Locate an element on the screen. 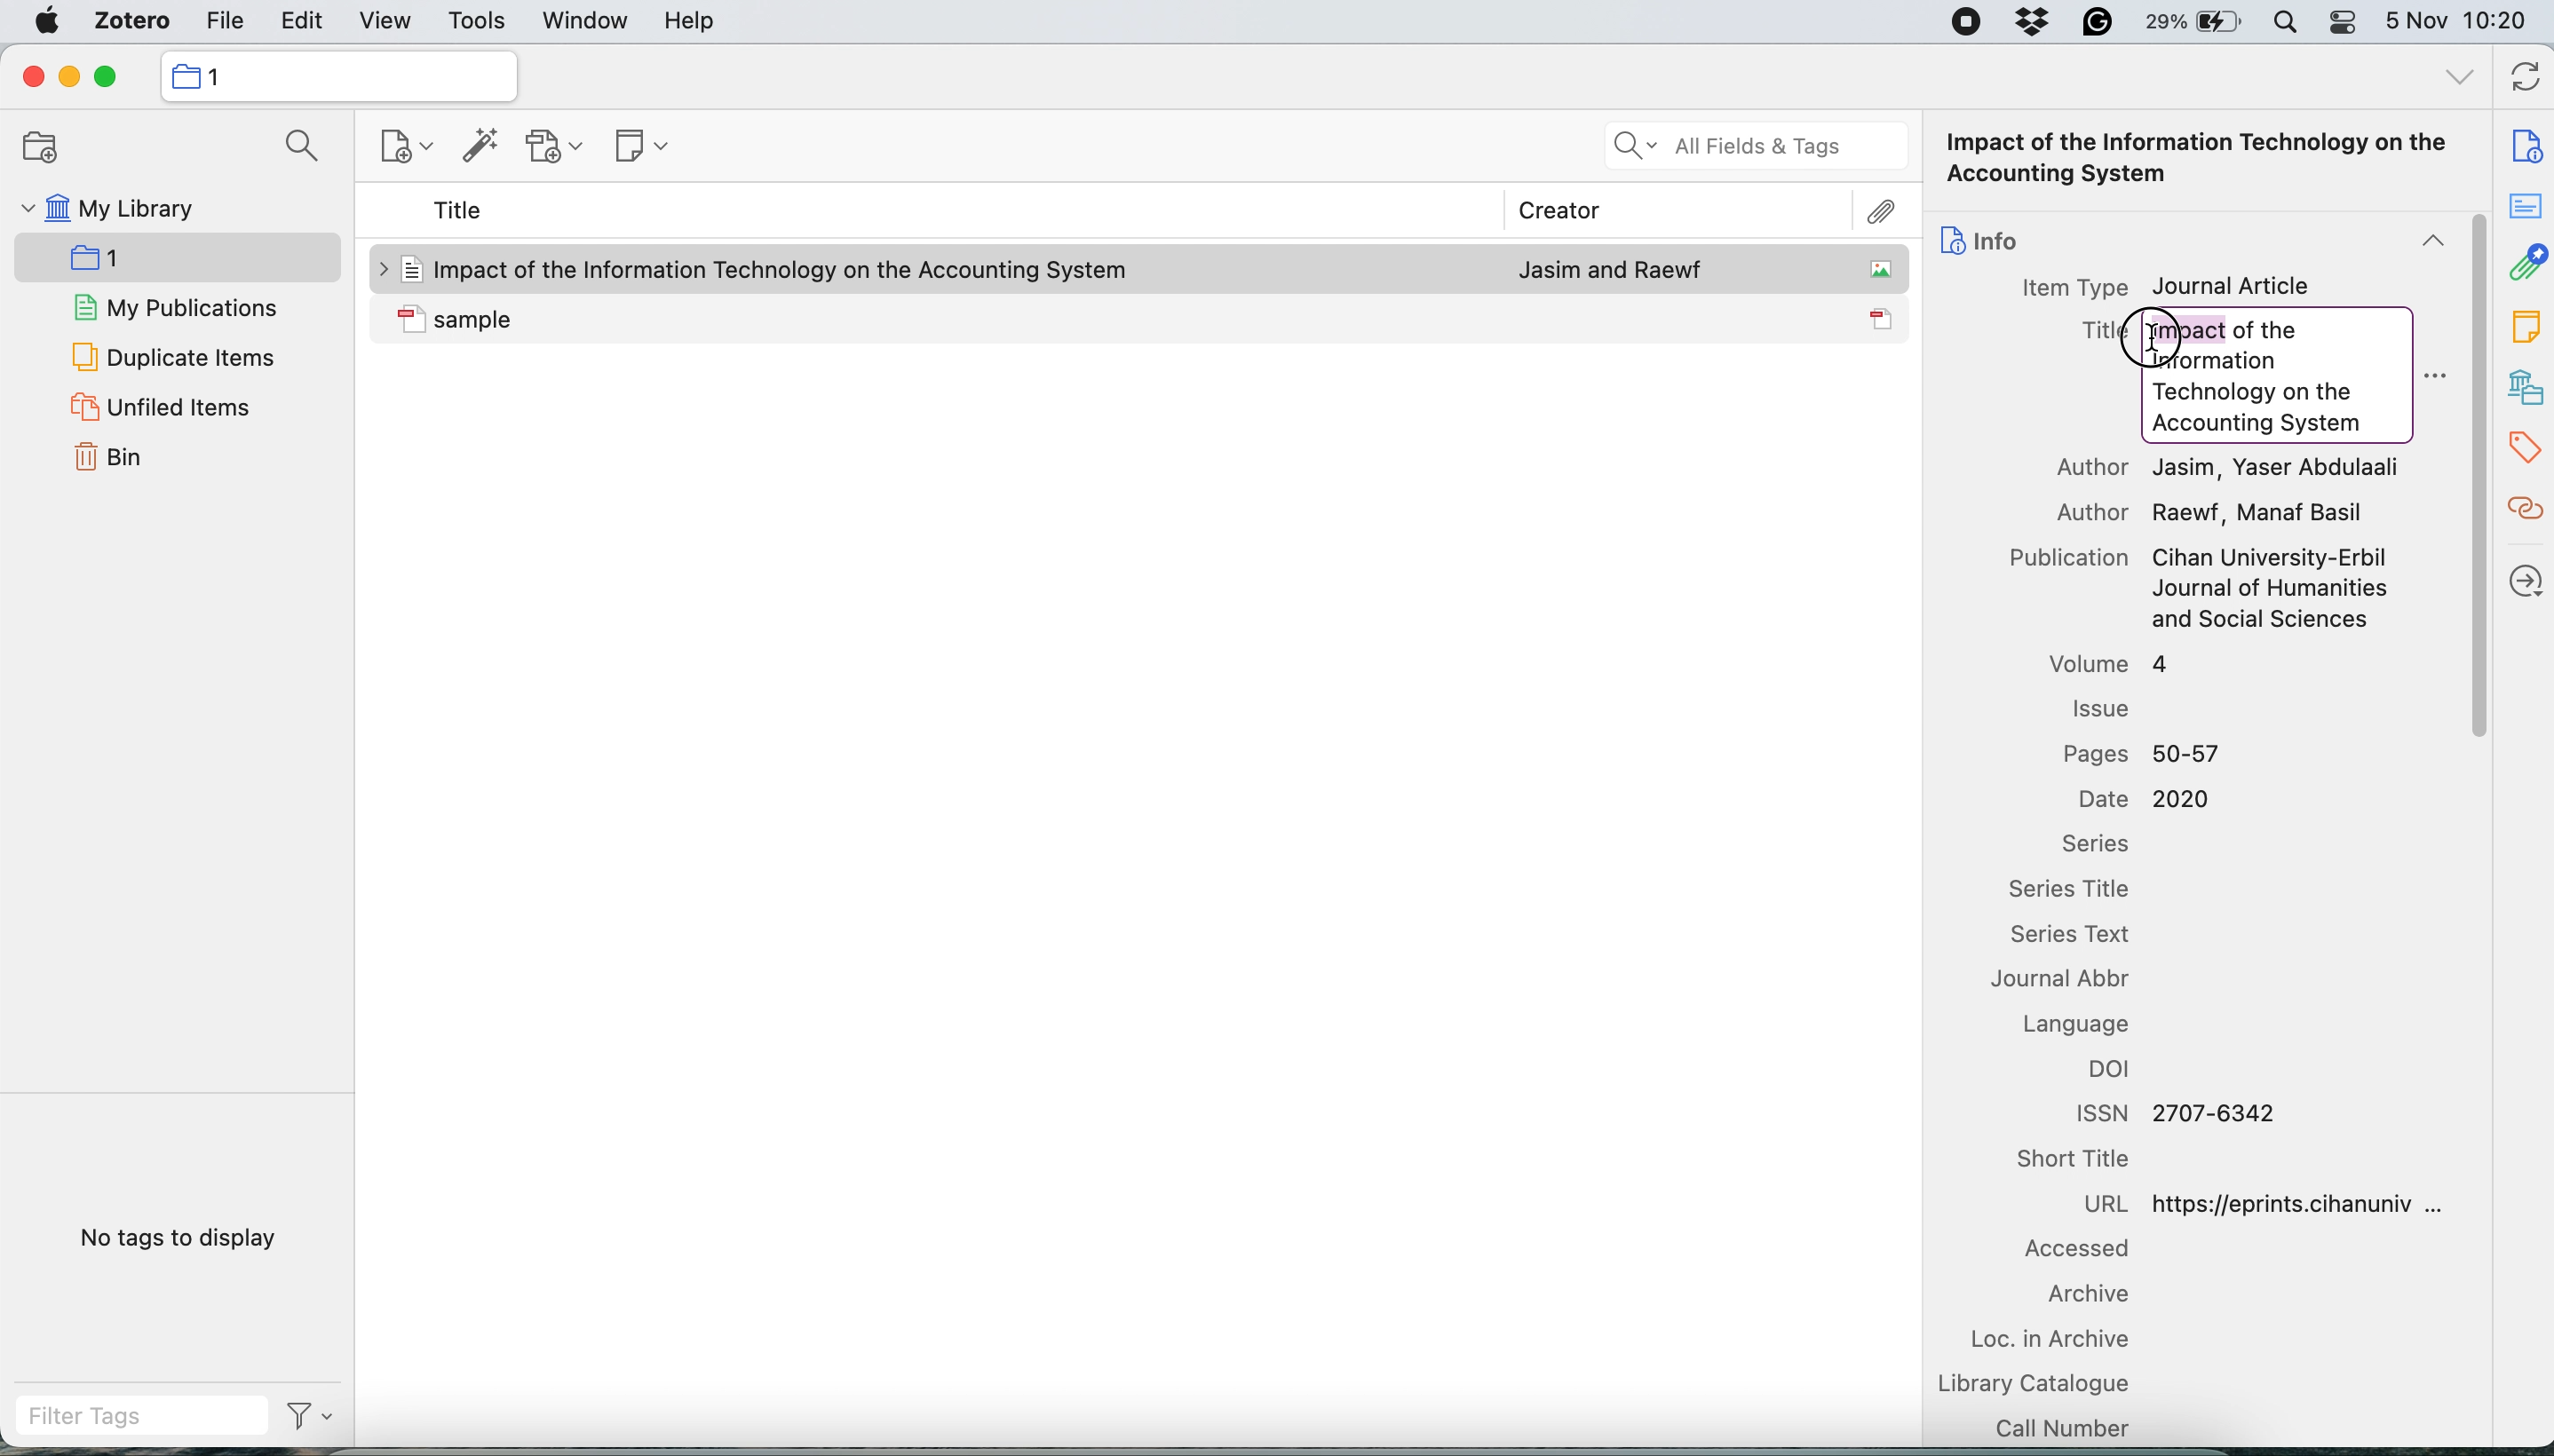  Jasim and Raewf is located at coordinates (1611, 267).